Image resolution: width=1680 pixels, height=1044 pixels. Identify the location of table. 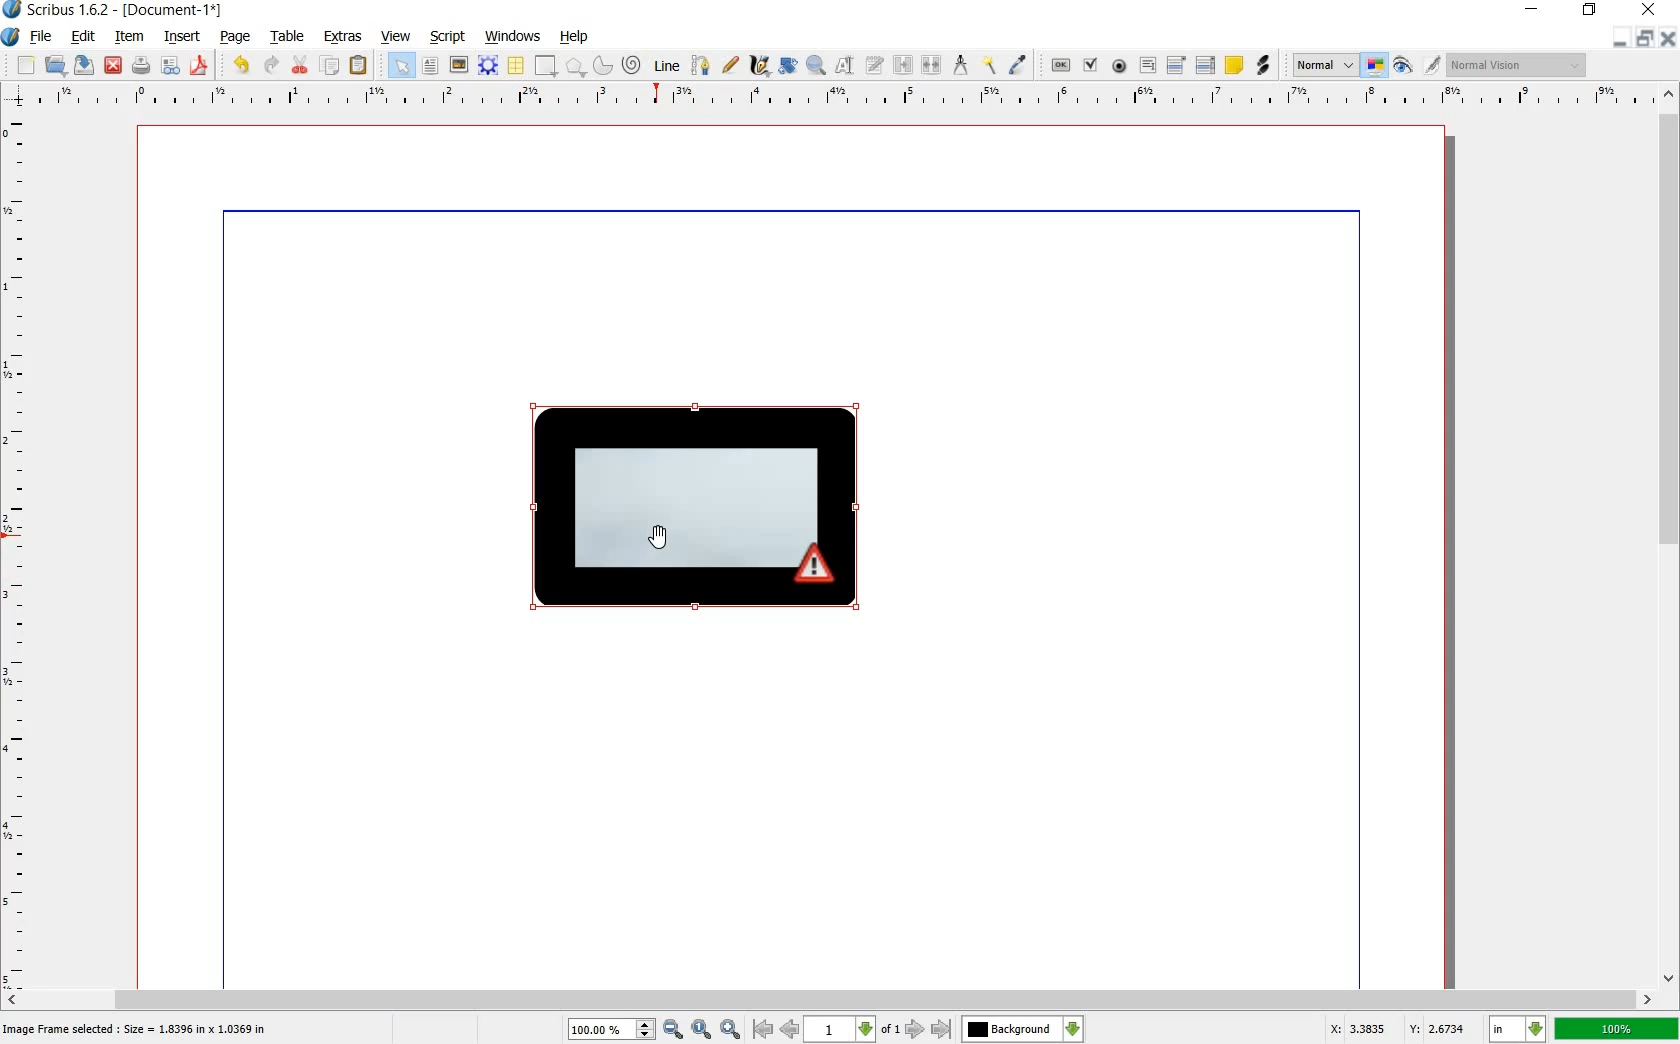
(289, 37).